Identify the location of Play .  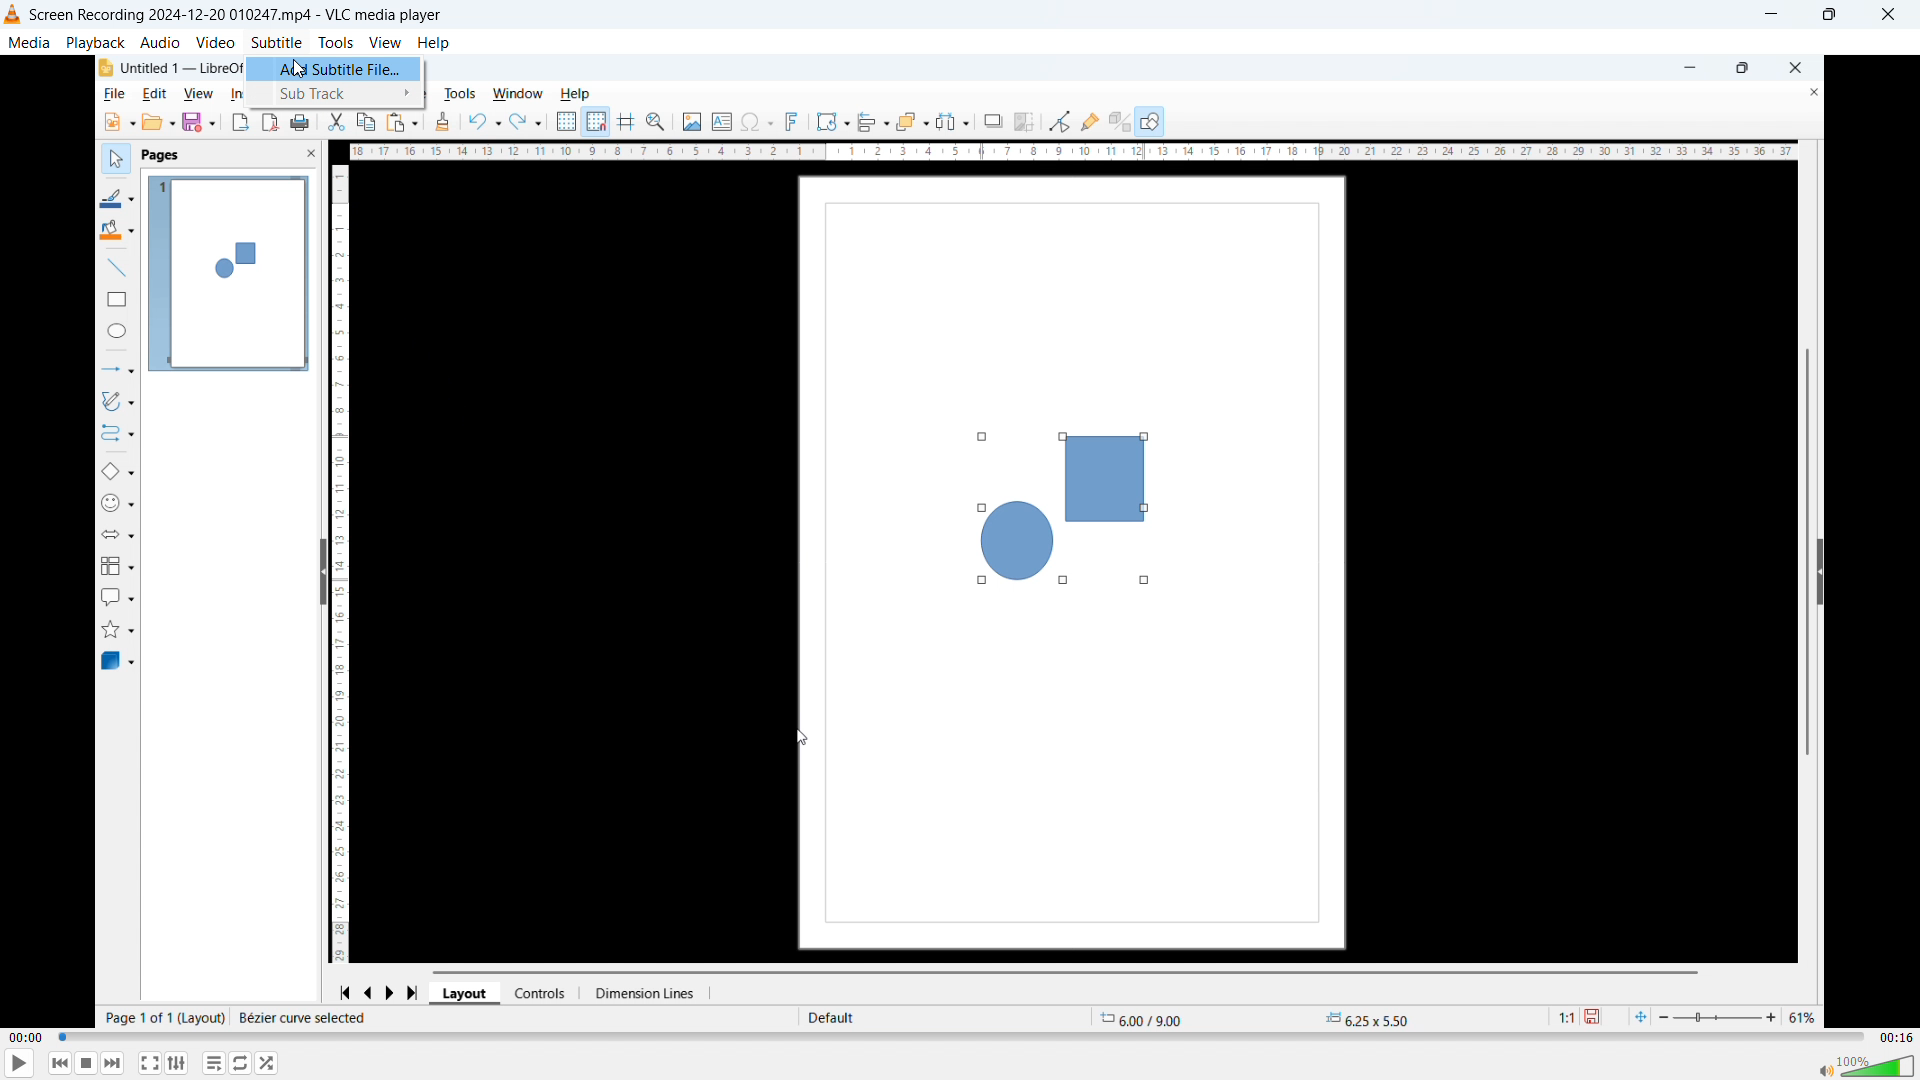
(20, 1064).